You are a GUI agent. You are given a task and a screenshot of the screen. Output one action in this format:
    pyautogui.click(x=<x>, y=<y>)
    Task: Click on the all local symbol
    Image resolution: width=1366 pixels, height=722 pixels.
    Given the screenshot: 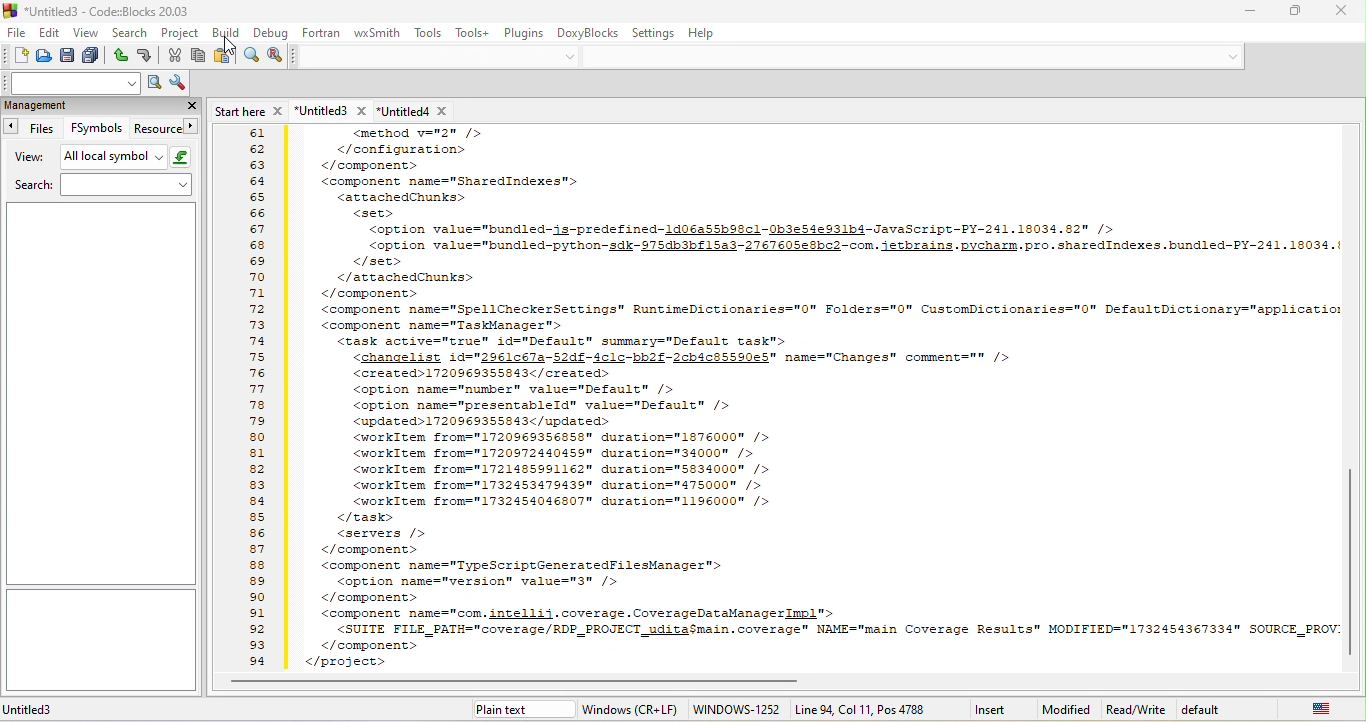 What is the action you would take?
    pyautogui.click(x=129, y=157)
    